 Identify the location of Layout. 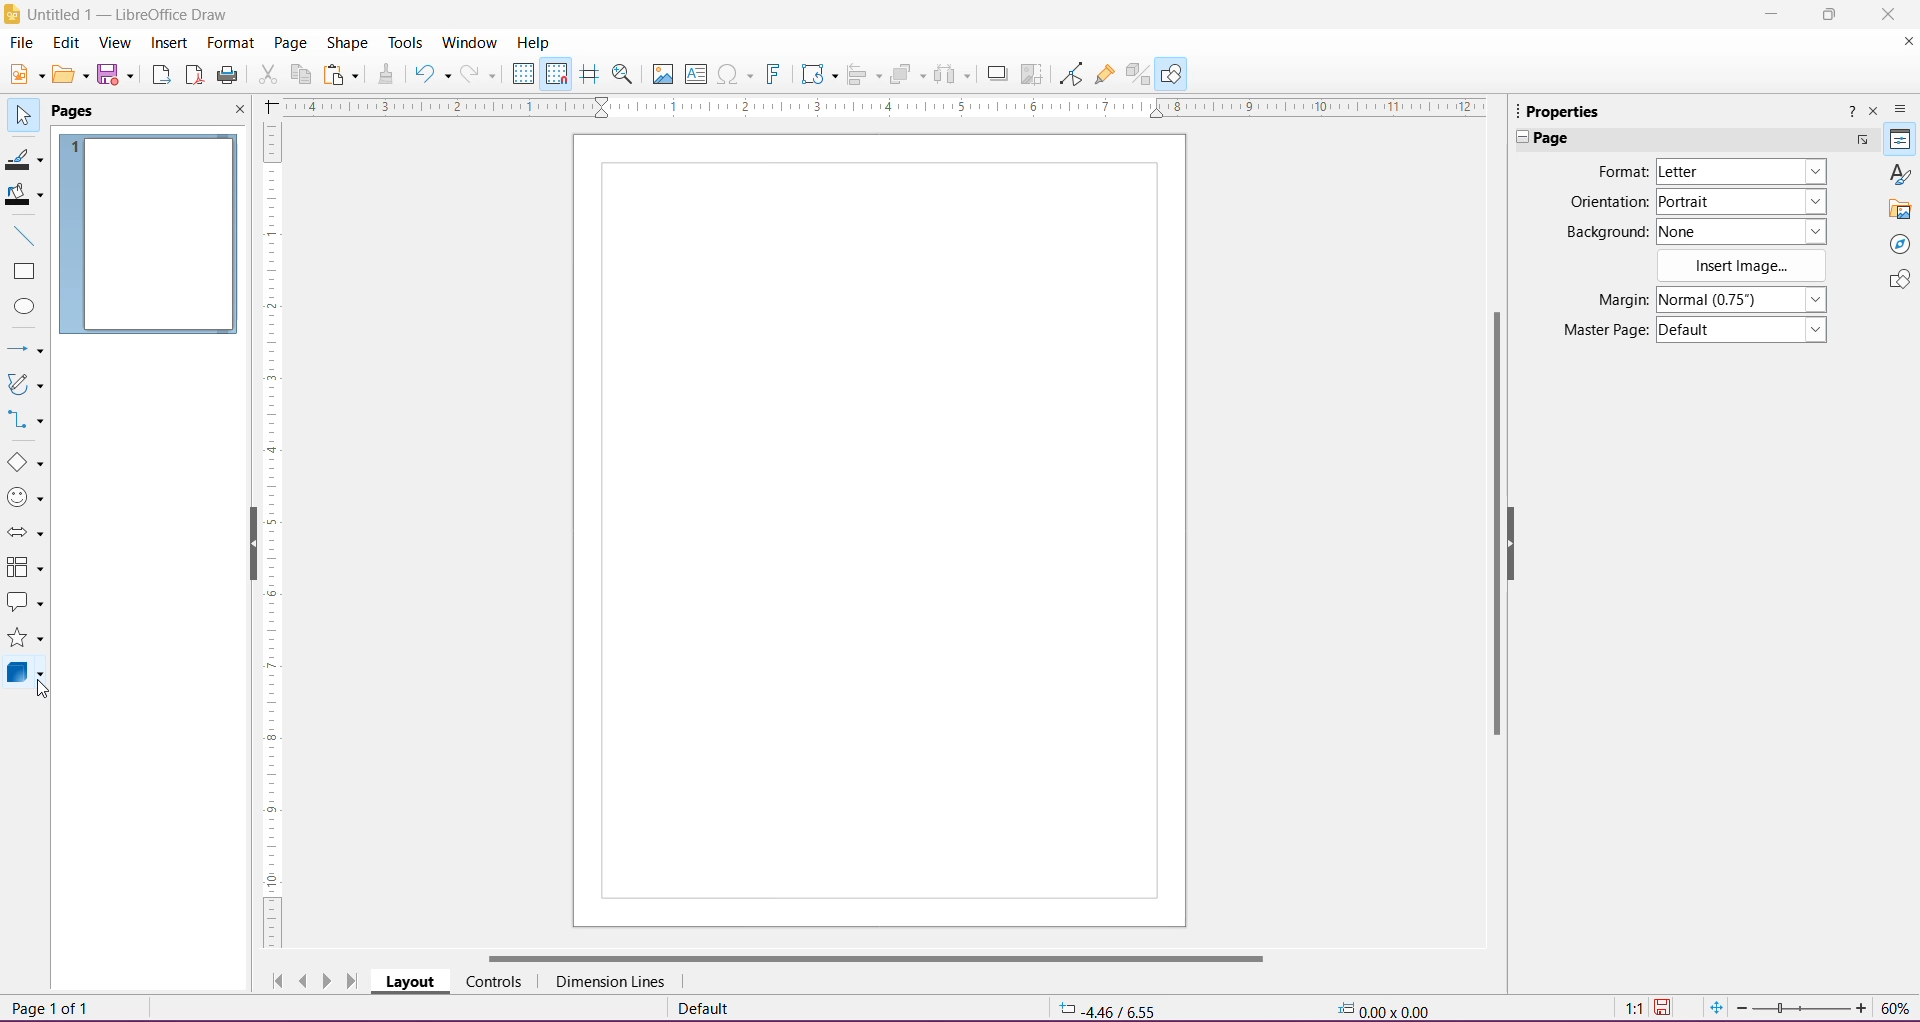
(410, 981).